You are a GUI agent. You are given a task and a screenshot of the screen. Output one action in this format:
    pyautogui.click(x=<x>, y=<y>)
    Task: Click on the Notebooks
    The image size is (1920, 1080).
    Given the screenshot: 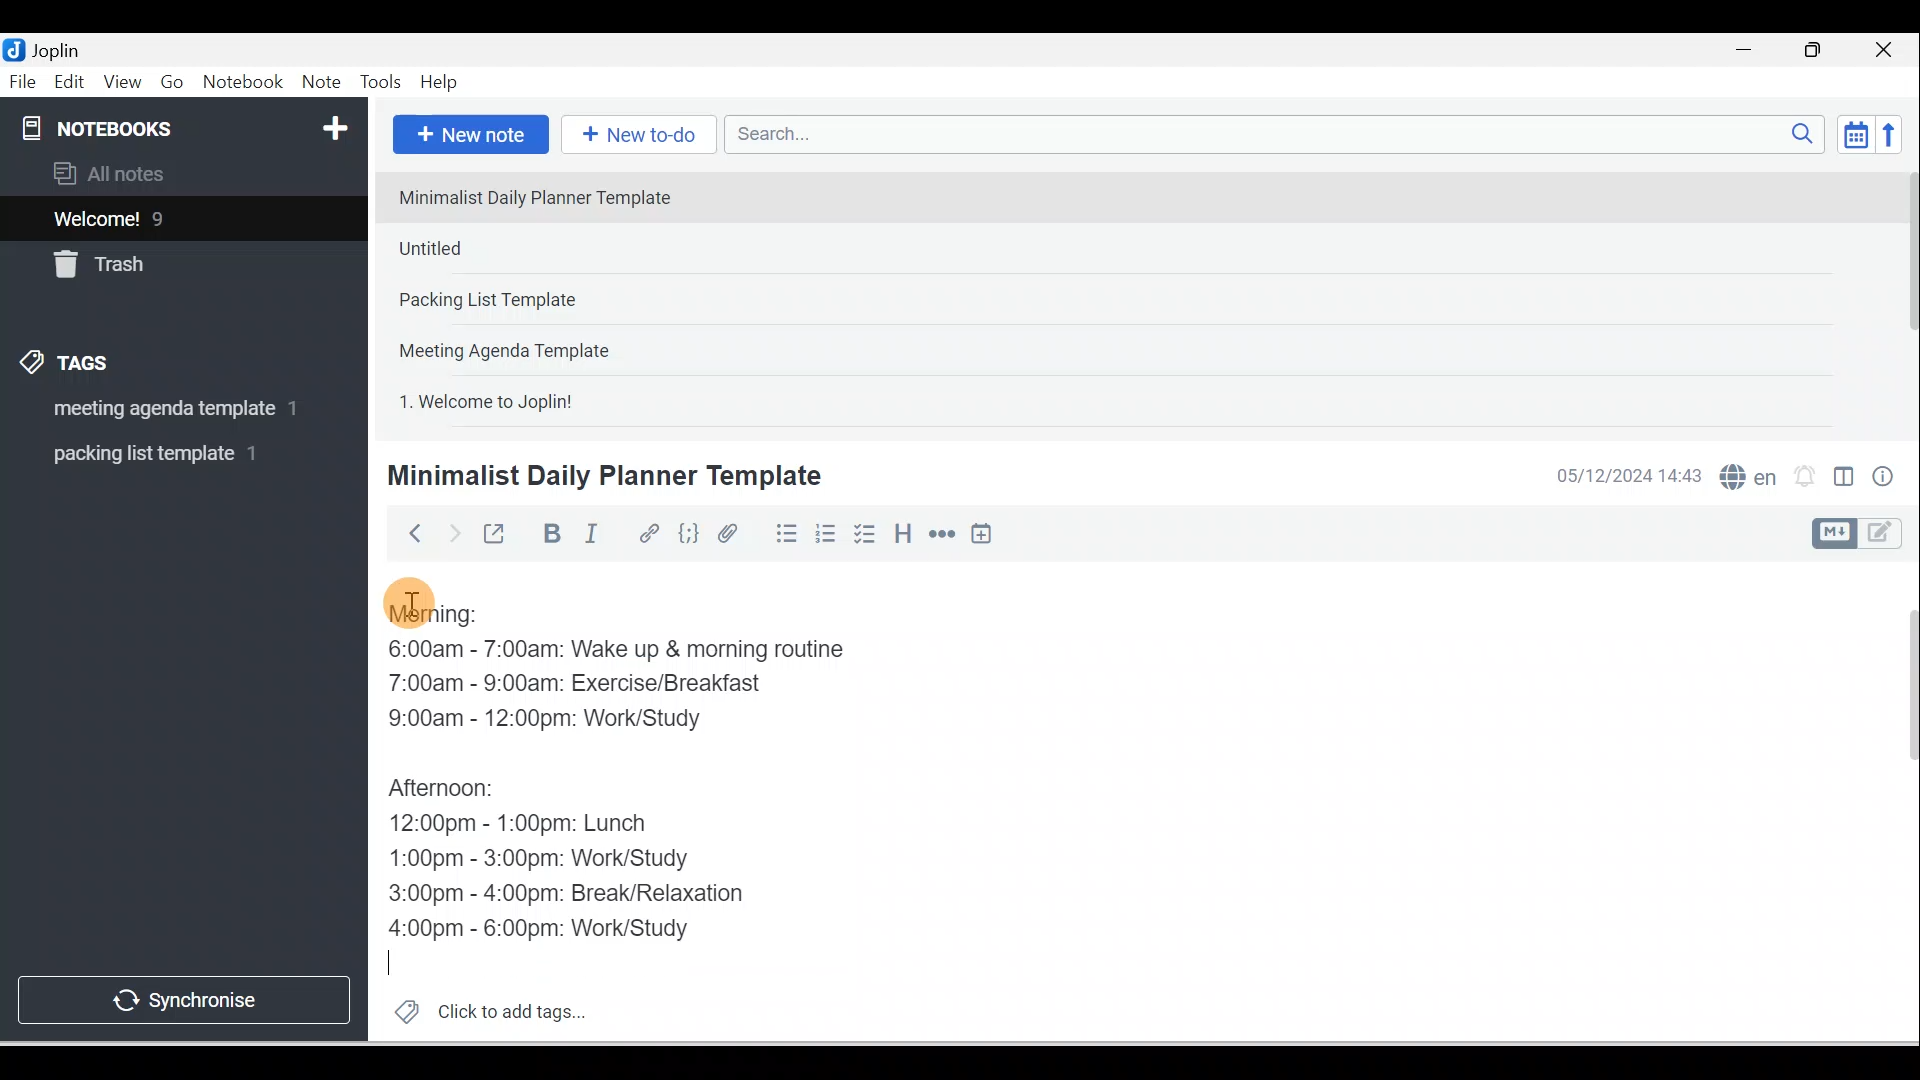 What is the action you would take?
    pyautogui.click(x=188, y=124)
    